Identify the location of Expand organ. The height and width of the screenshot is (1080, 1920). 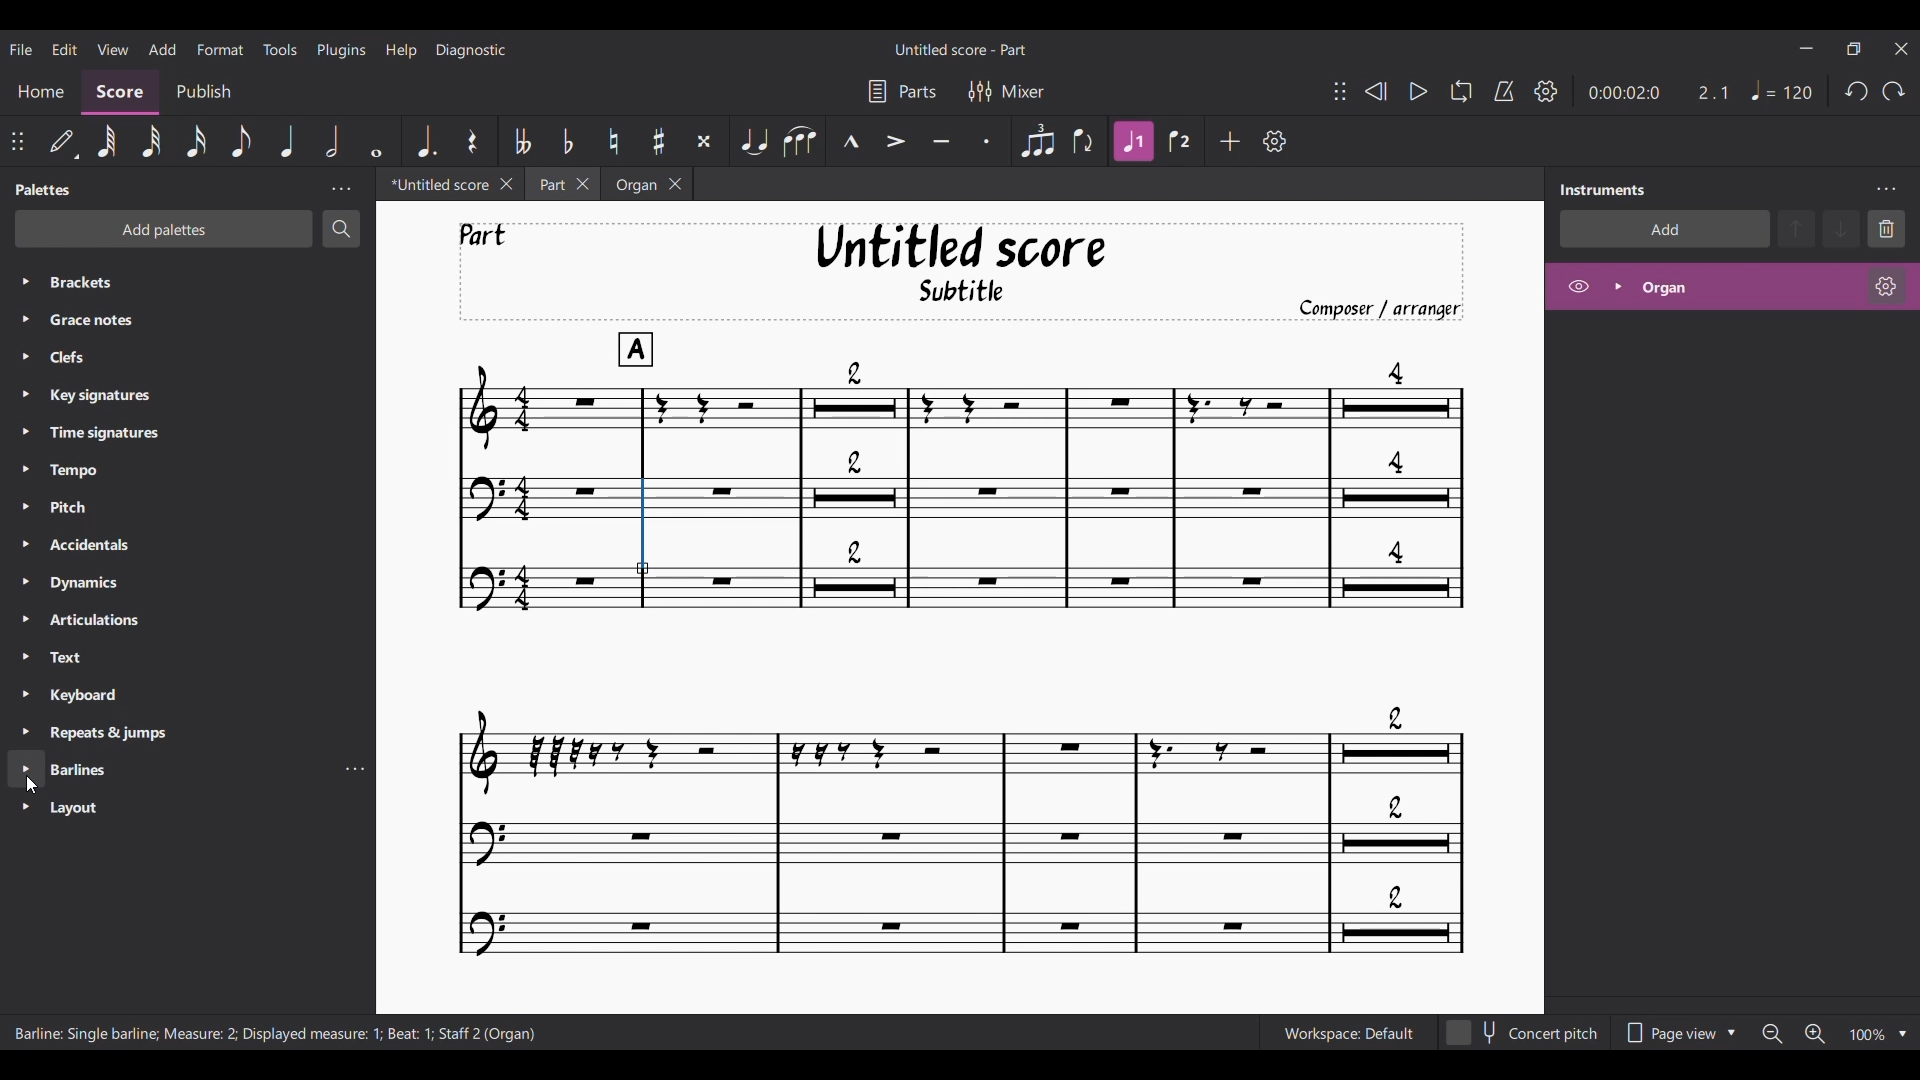
(1618, 286).